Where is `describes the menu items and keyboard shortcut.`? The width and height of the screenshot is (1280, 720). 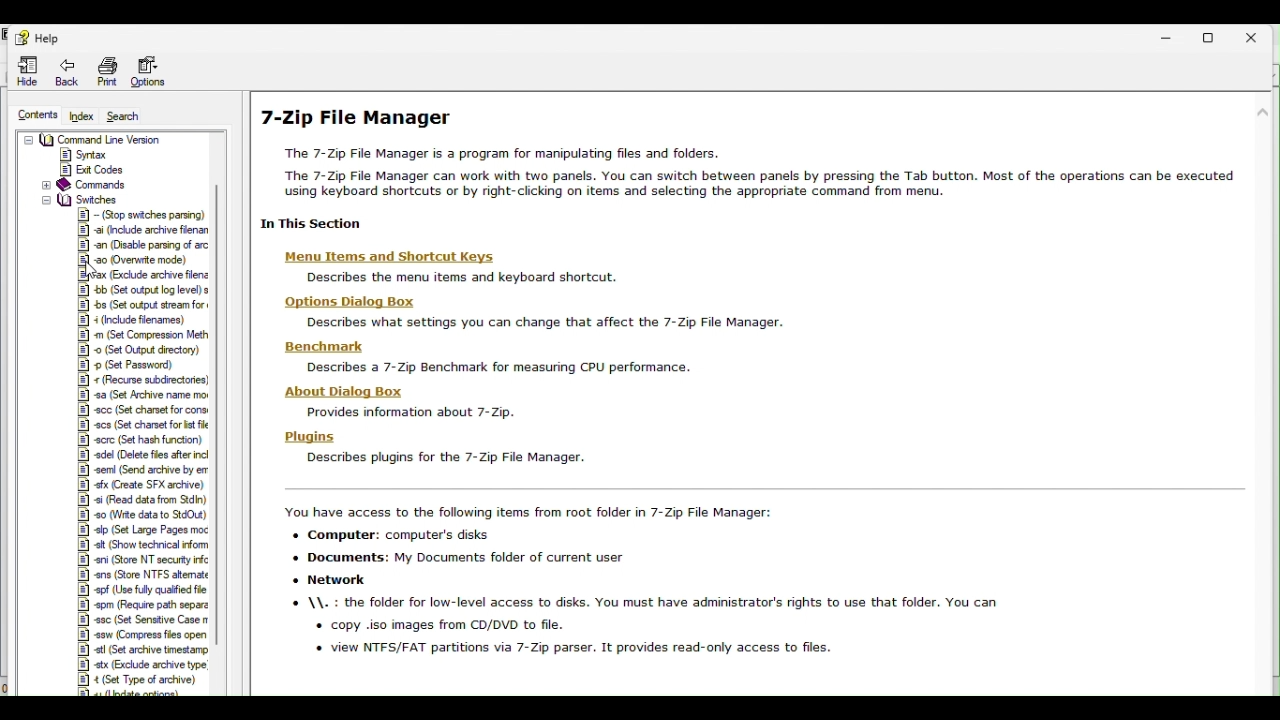
describes the menu items and keyboard shortcut. is located at coordinates (463, 277).